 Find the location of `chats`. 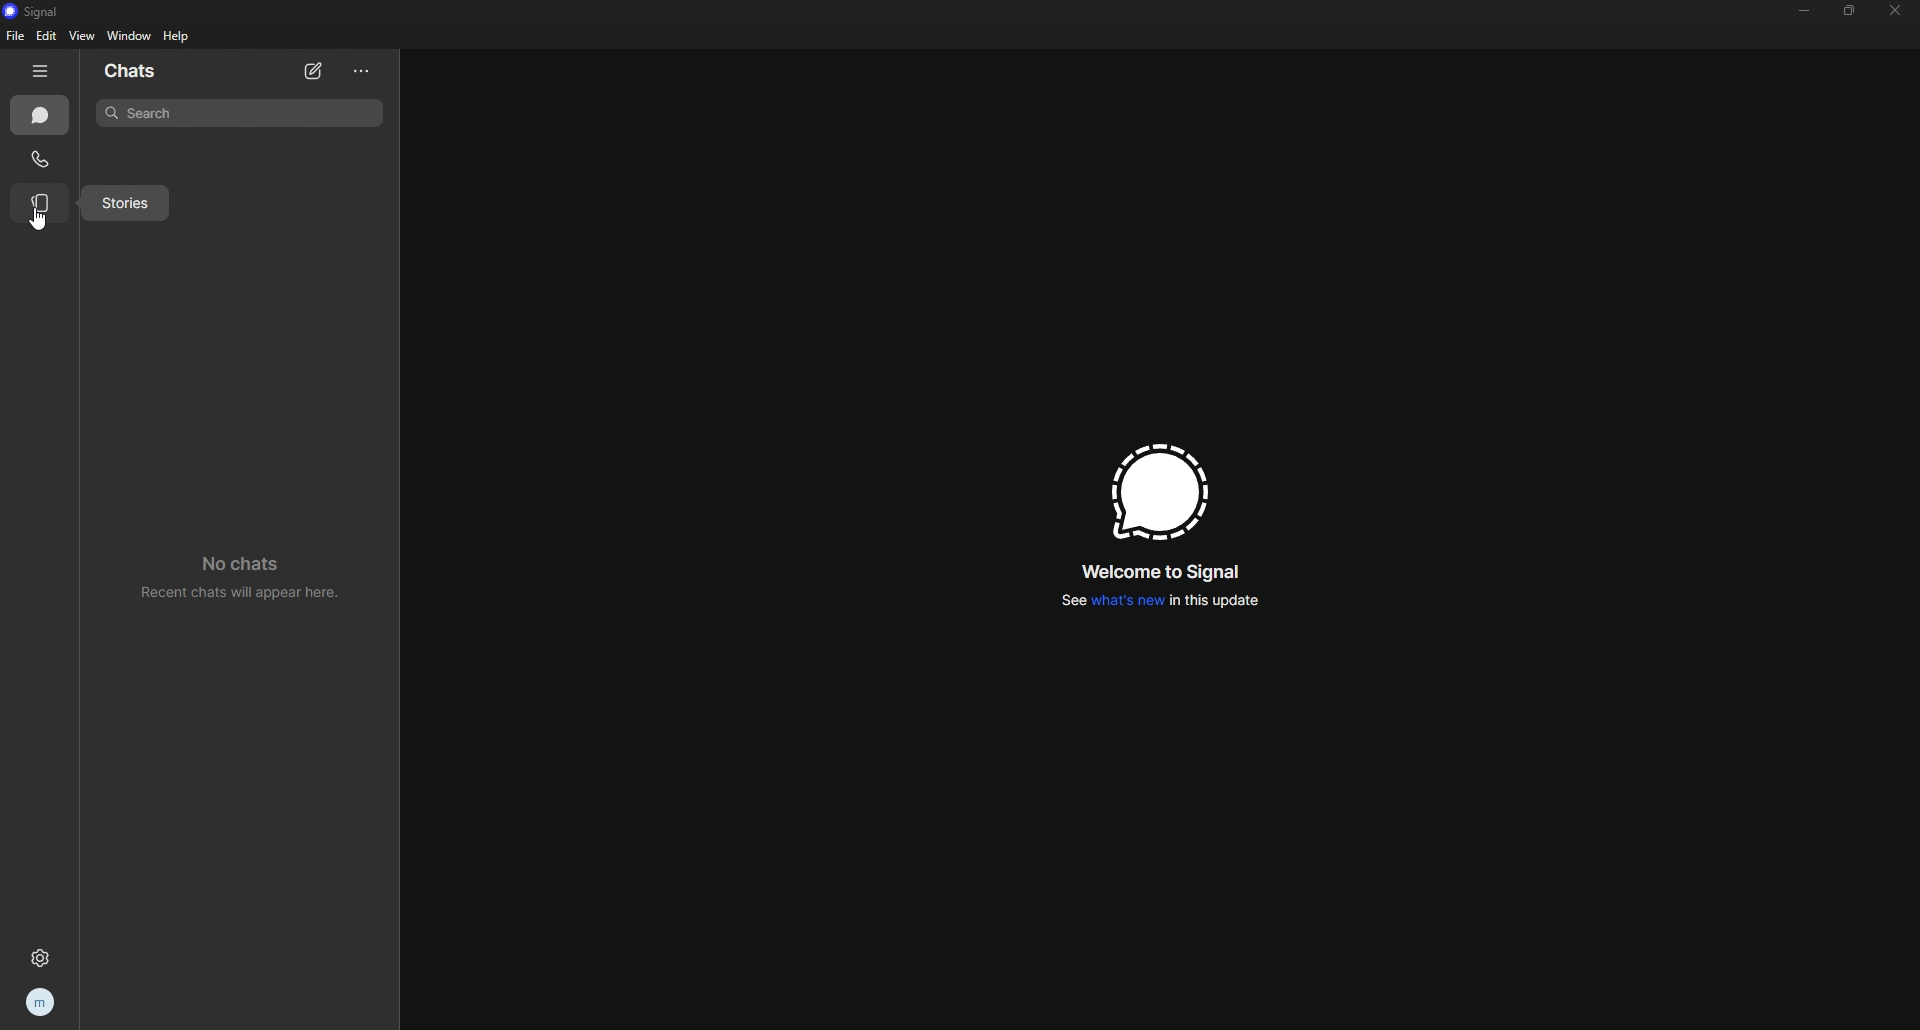

chats is located at coordinates (149, 71).